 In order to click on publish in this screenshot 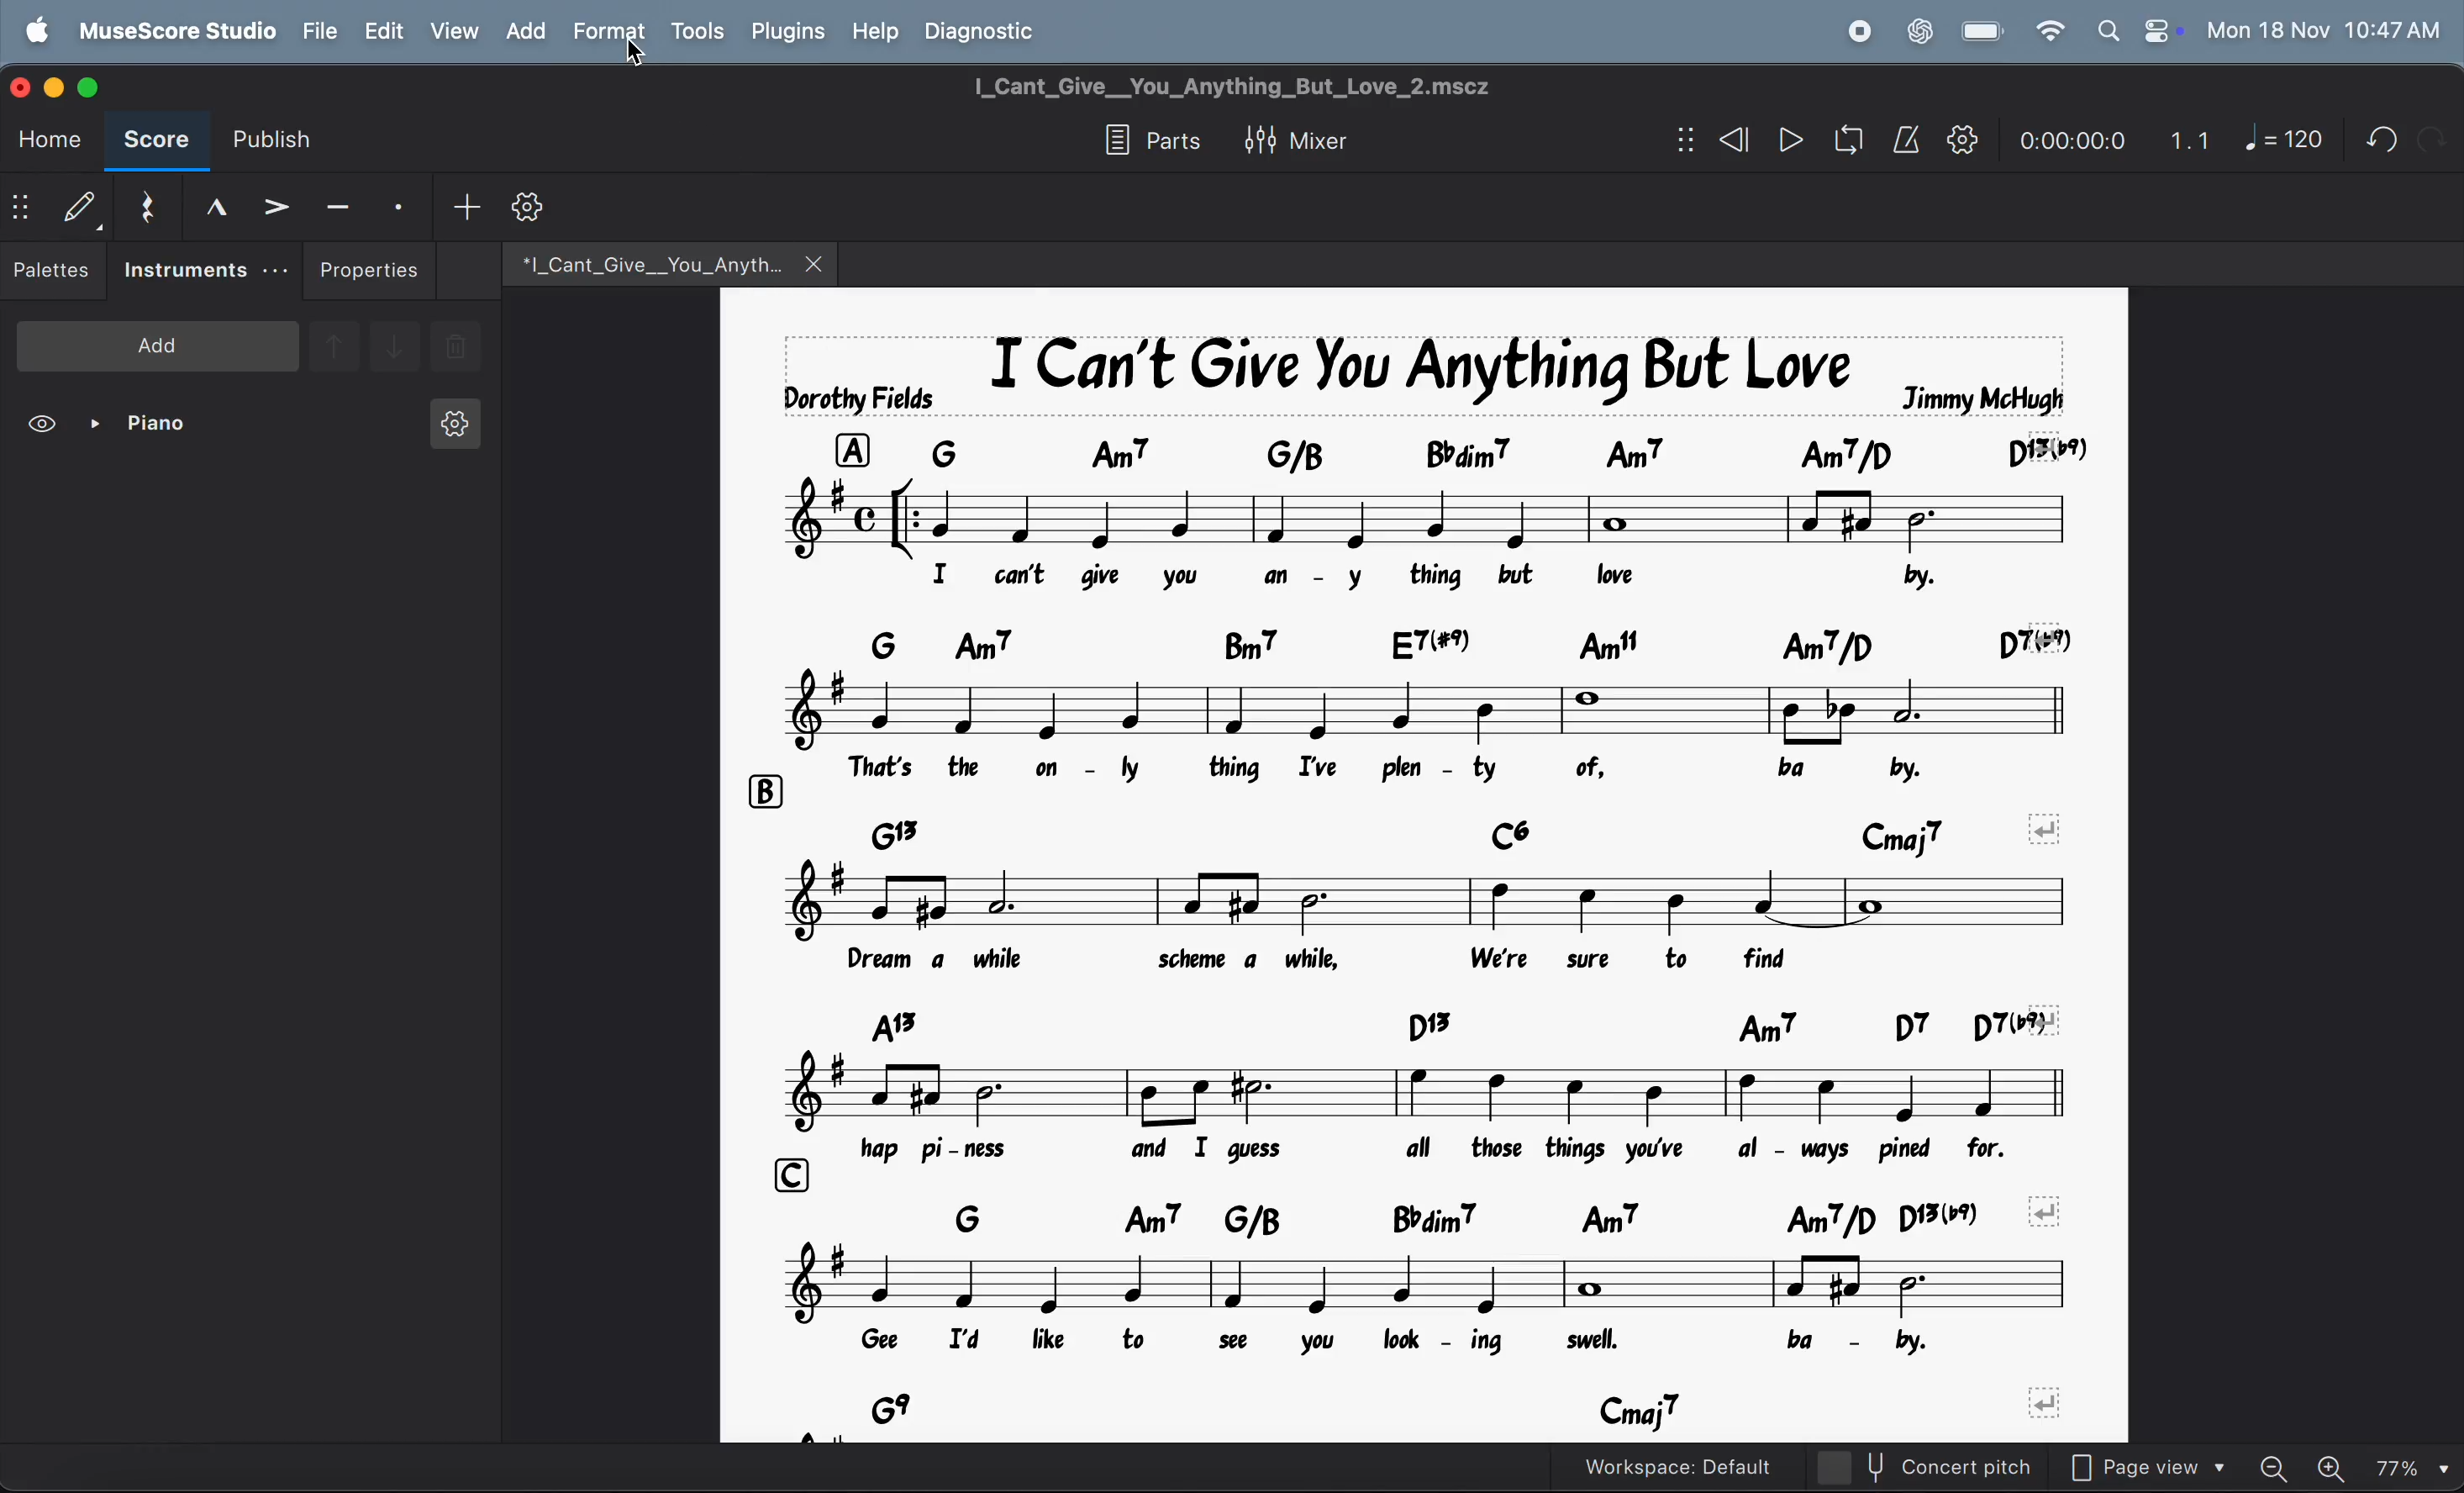, I will do `click(281, 140)`.